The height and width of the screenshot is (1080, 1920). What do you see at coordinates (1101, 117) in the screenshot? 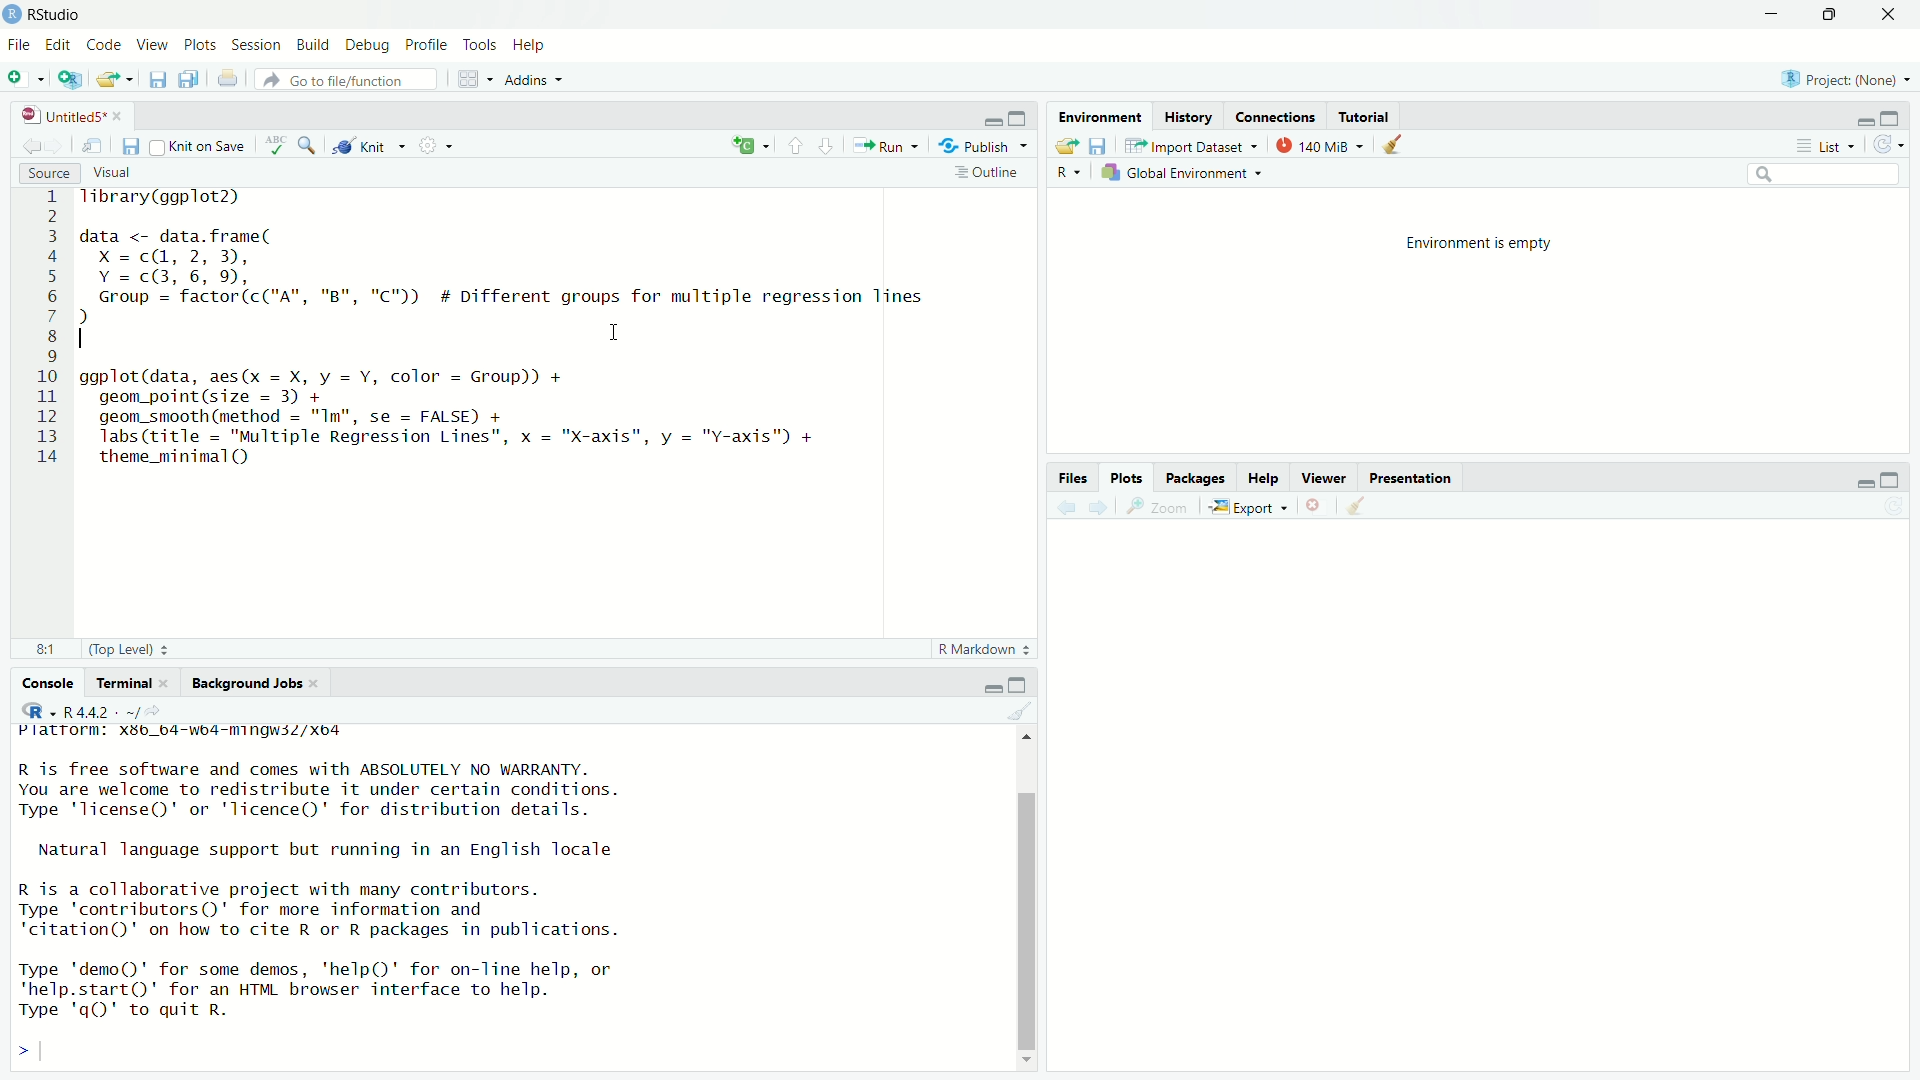
I see `Environment` at bounding box center [1101, 117].